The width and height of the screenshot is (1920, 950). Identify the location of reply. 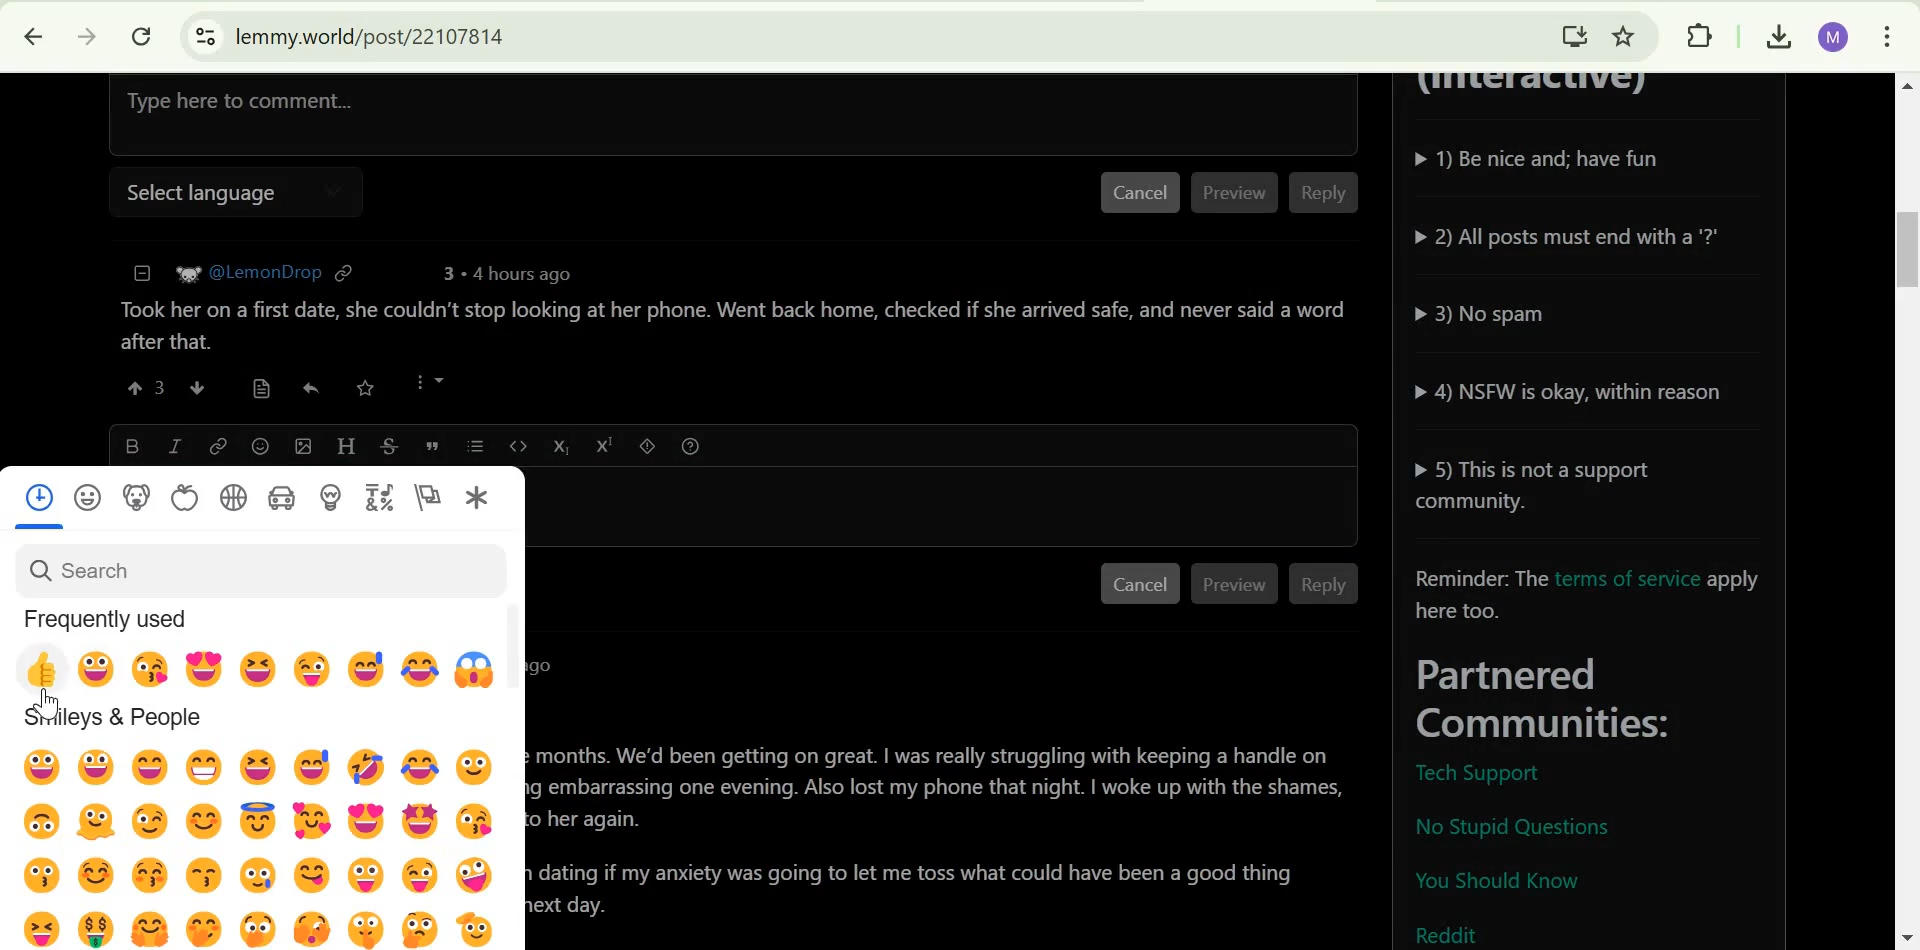
(309, 388).